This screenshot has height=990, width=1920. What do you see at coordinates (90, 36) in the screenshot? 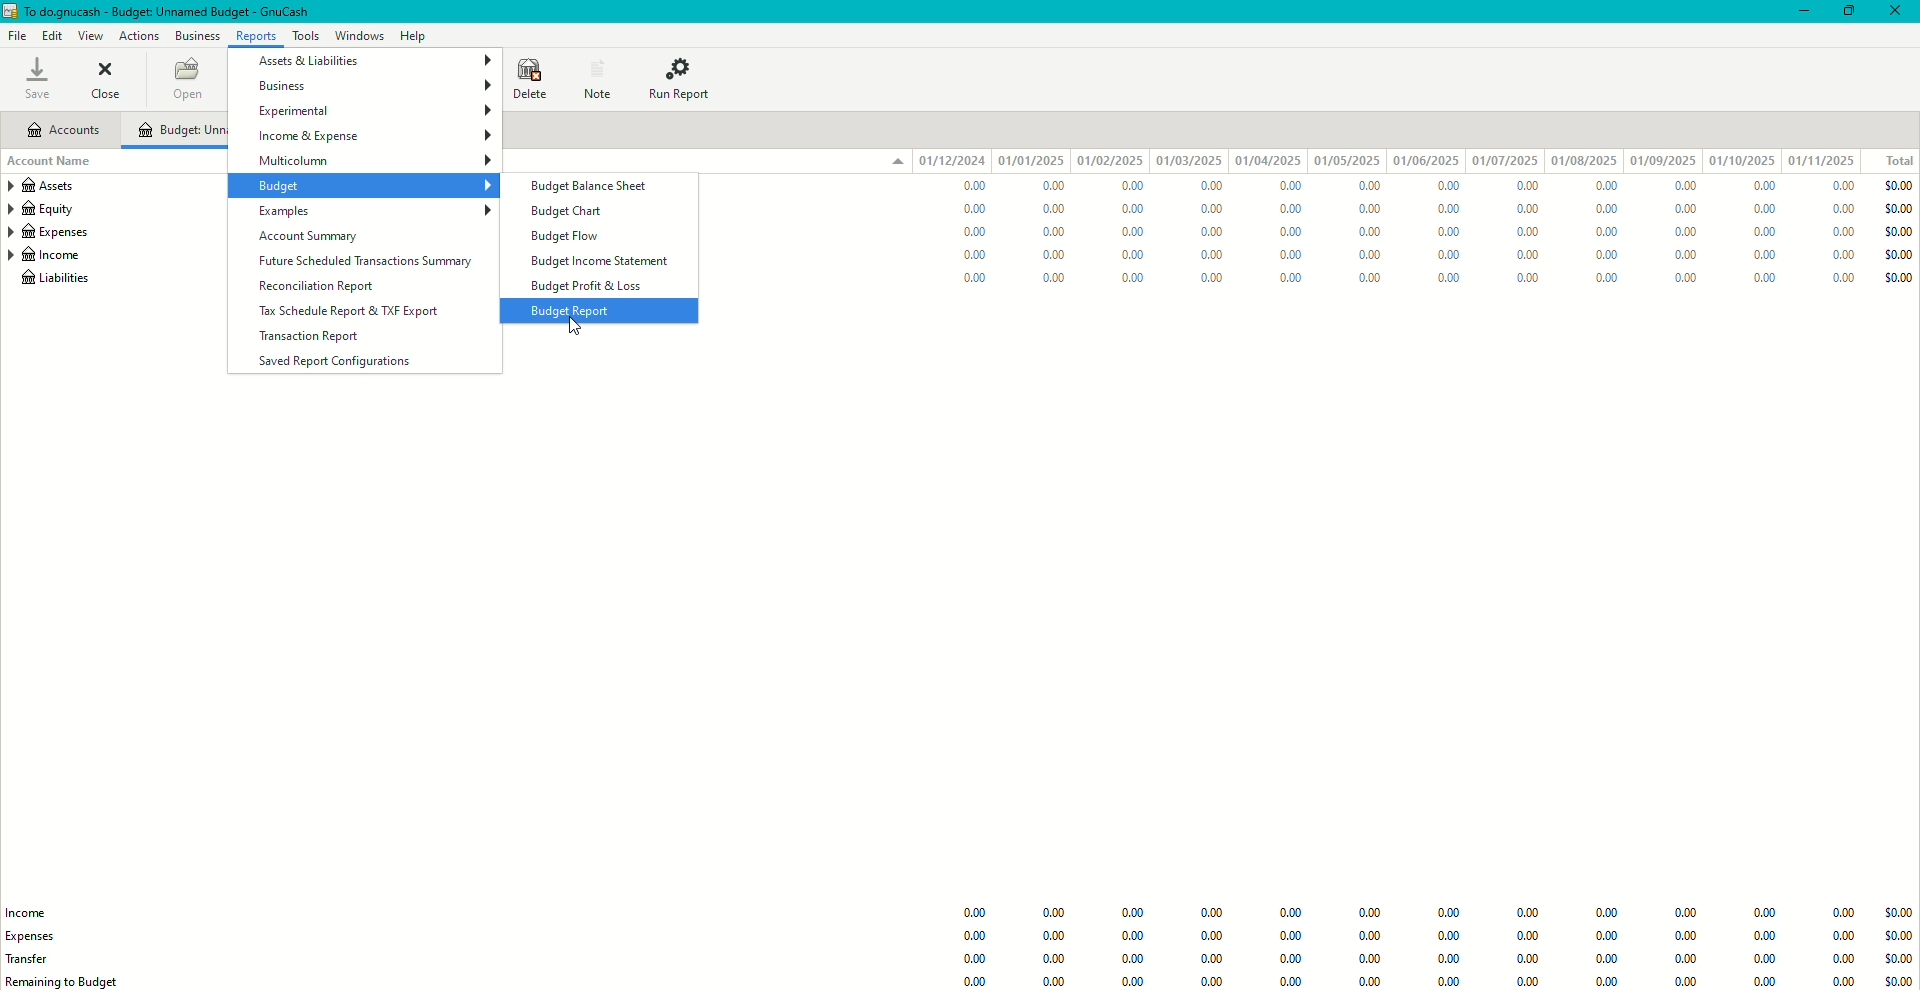
I see `View` at bounding box center [90, 36].